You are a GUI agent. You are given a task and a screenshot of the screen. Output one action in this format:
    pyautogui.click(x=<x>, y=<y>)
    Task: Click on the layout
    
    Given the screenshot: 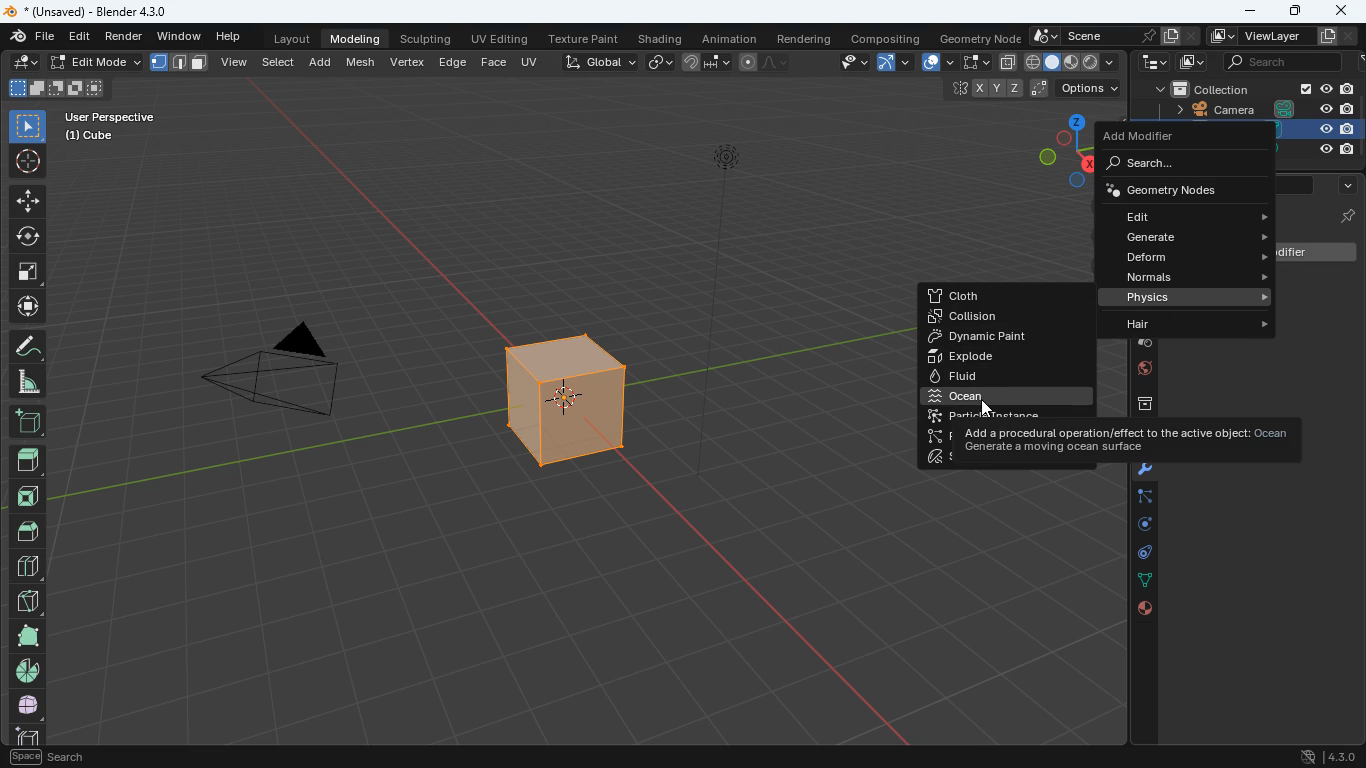 What is the action you would take?
    pyautogui.click(x=295, y=37)
    